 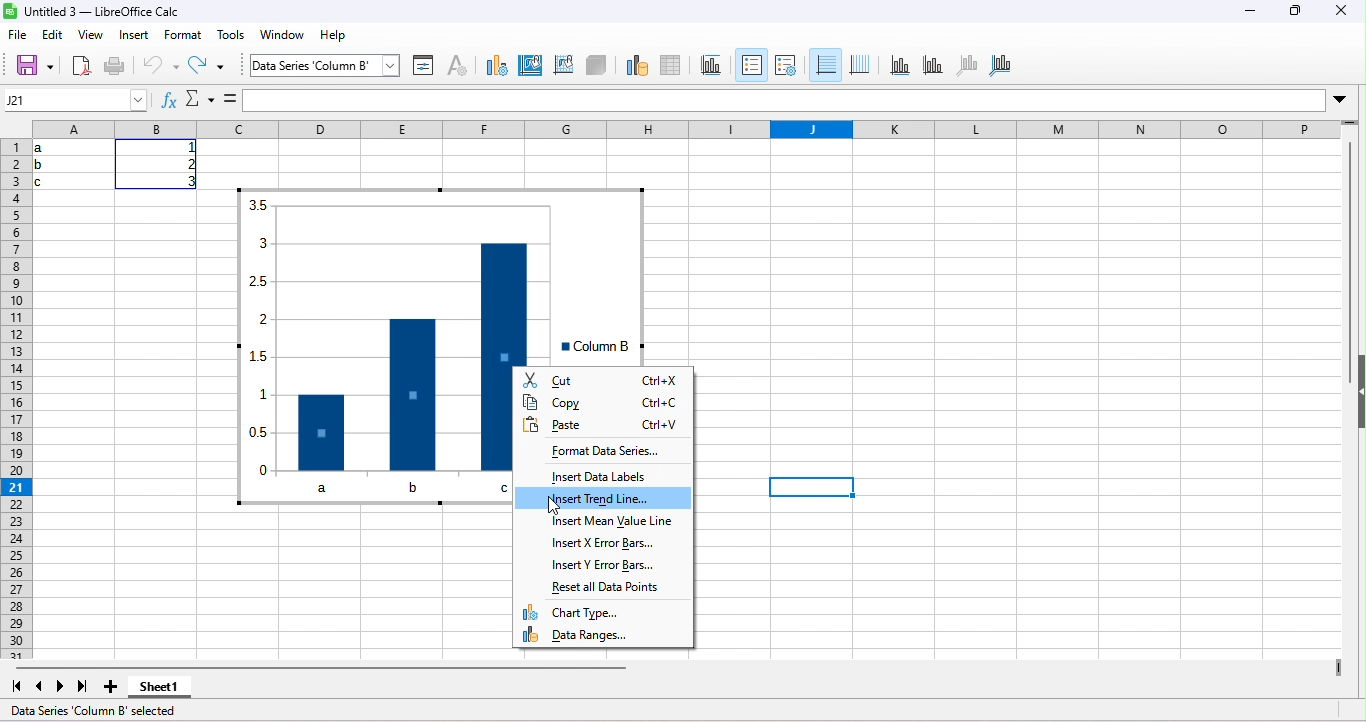 What do you see at coordinates (123, 68) in the screenshot?
I see `print` at bounding box center [123, 68].